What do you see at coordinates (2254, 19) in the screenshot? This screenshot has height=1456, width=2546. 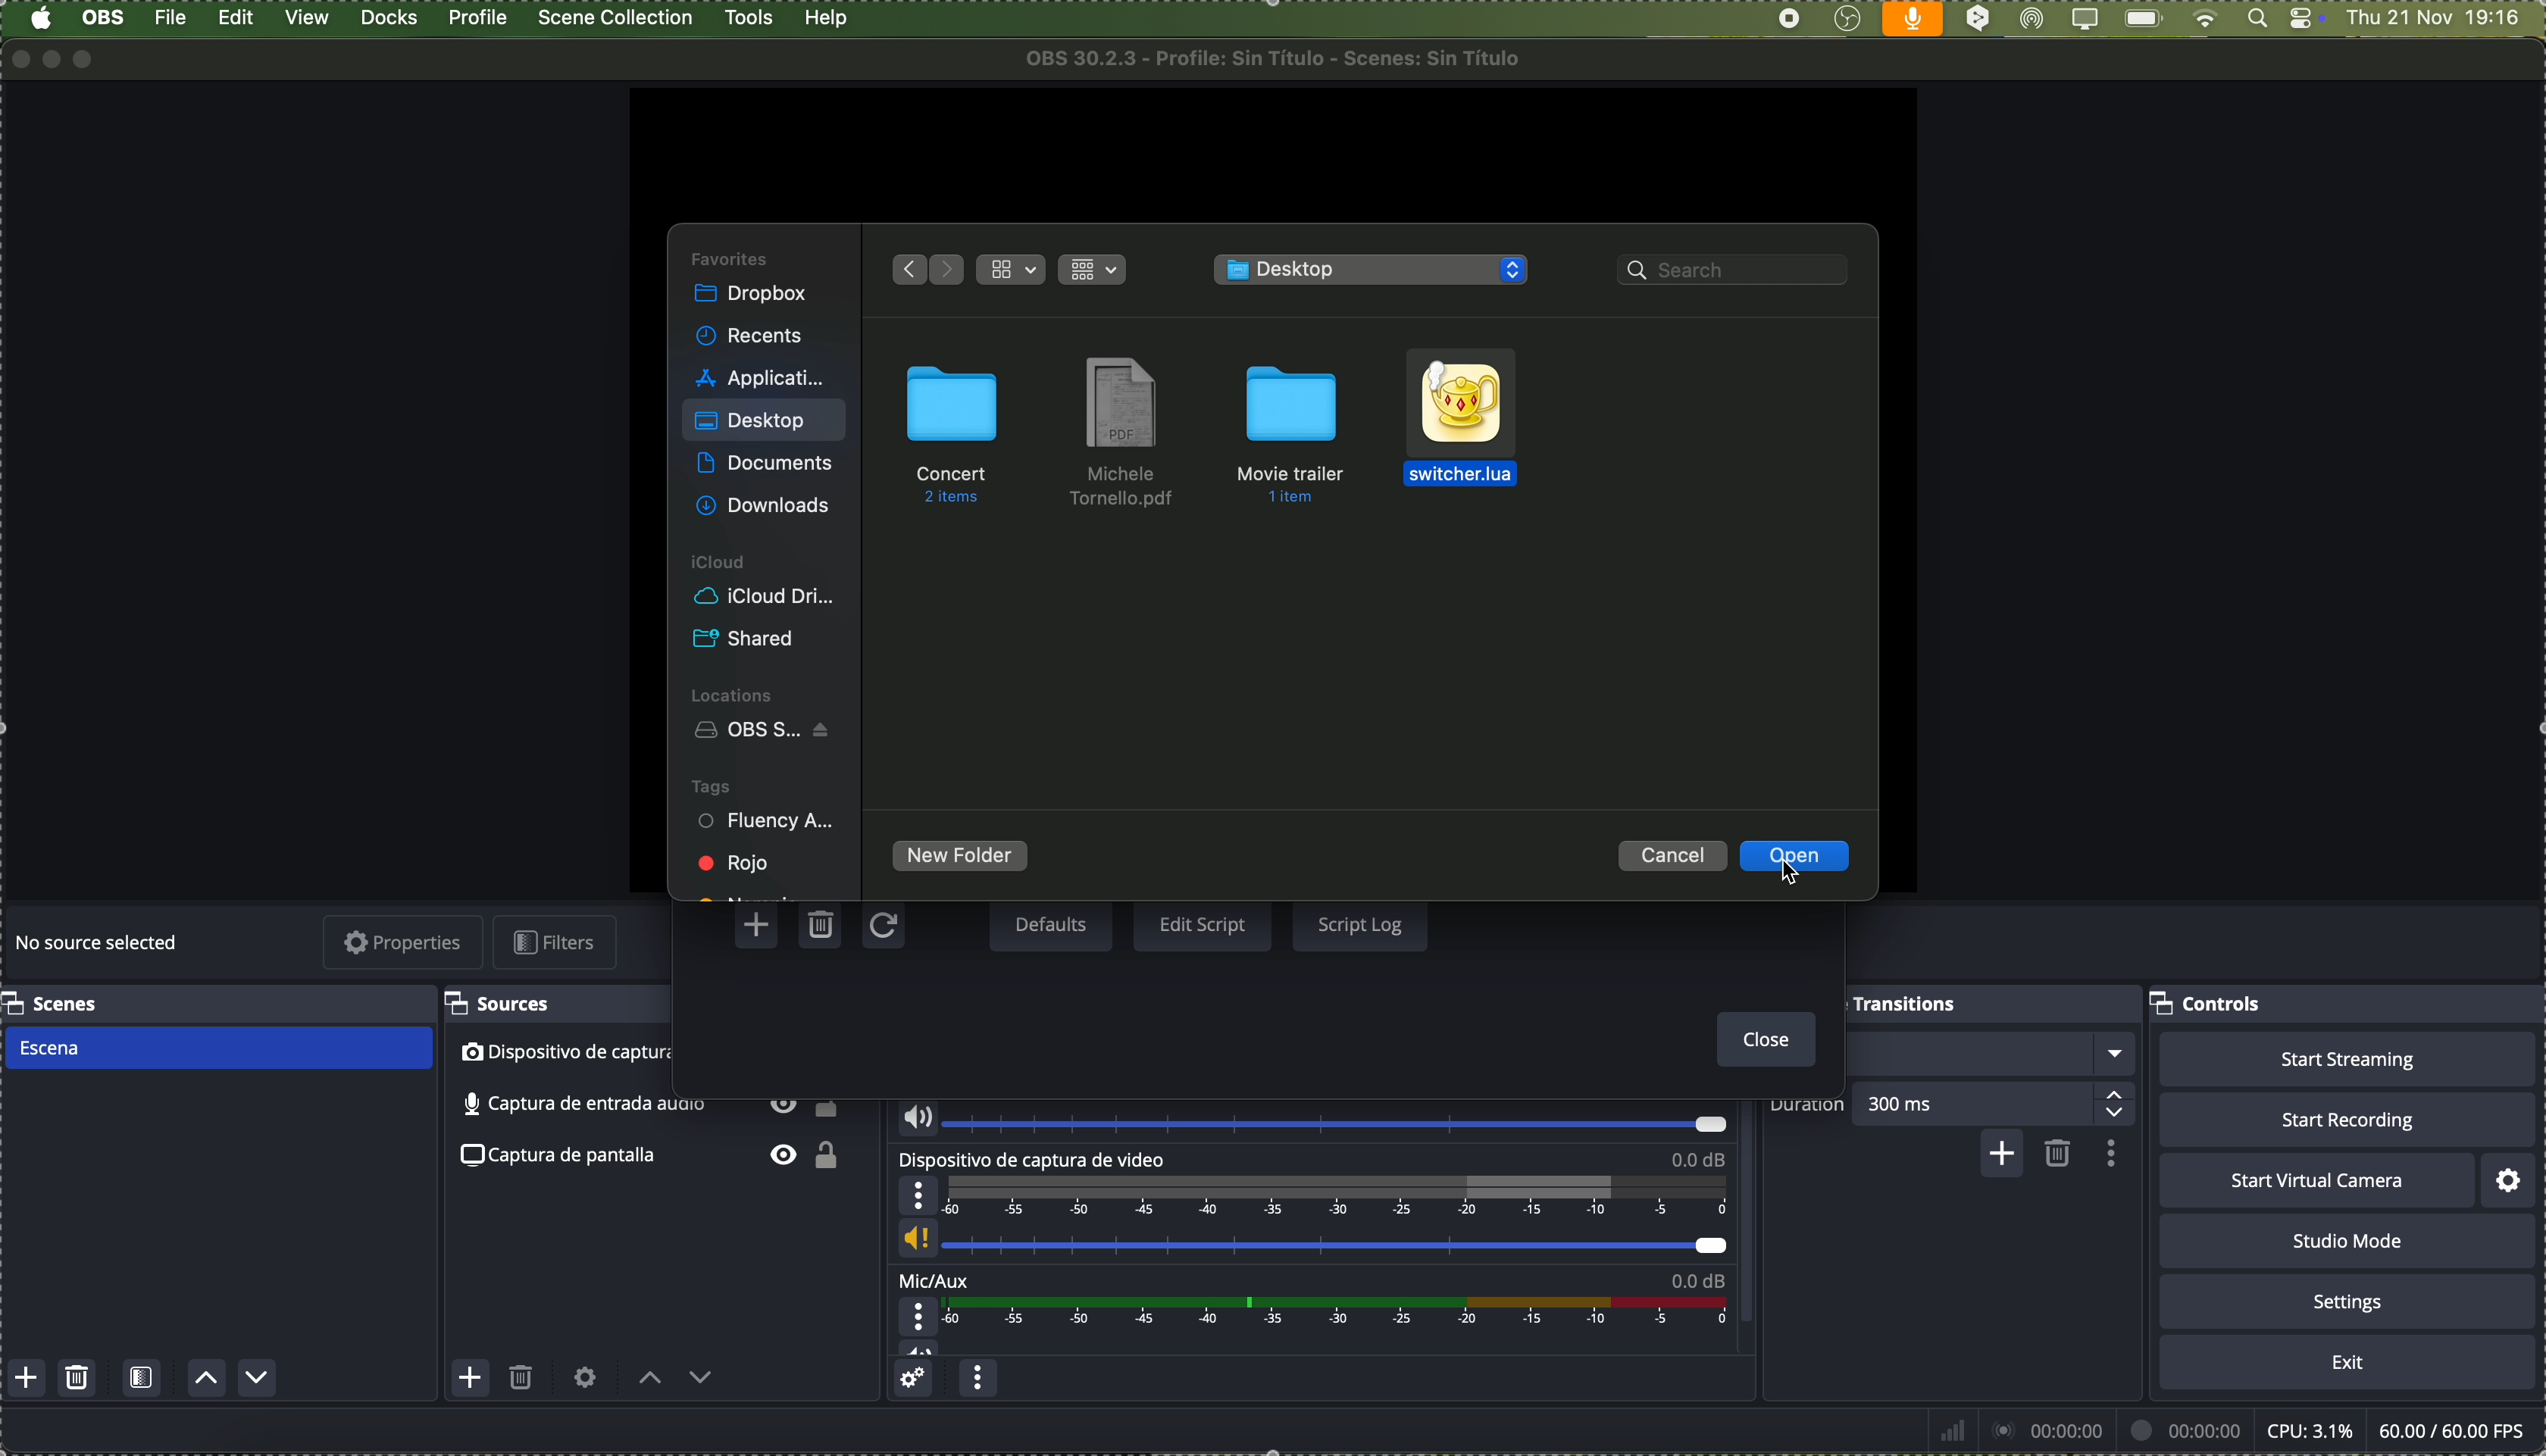 I see `Spotlight search` at bounding box center [2254, 19].